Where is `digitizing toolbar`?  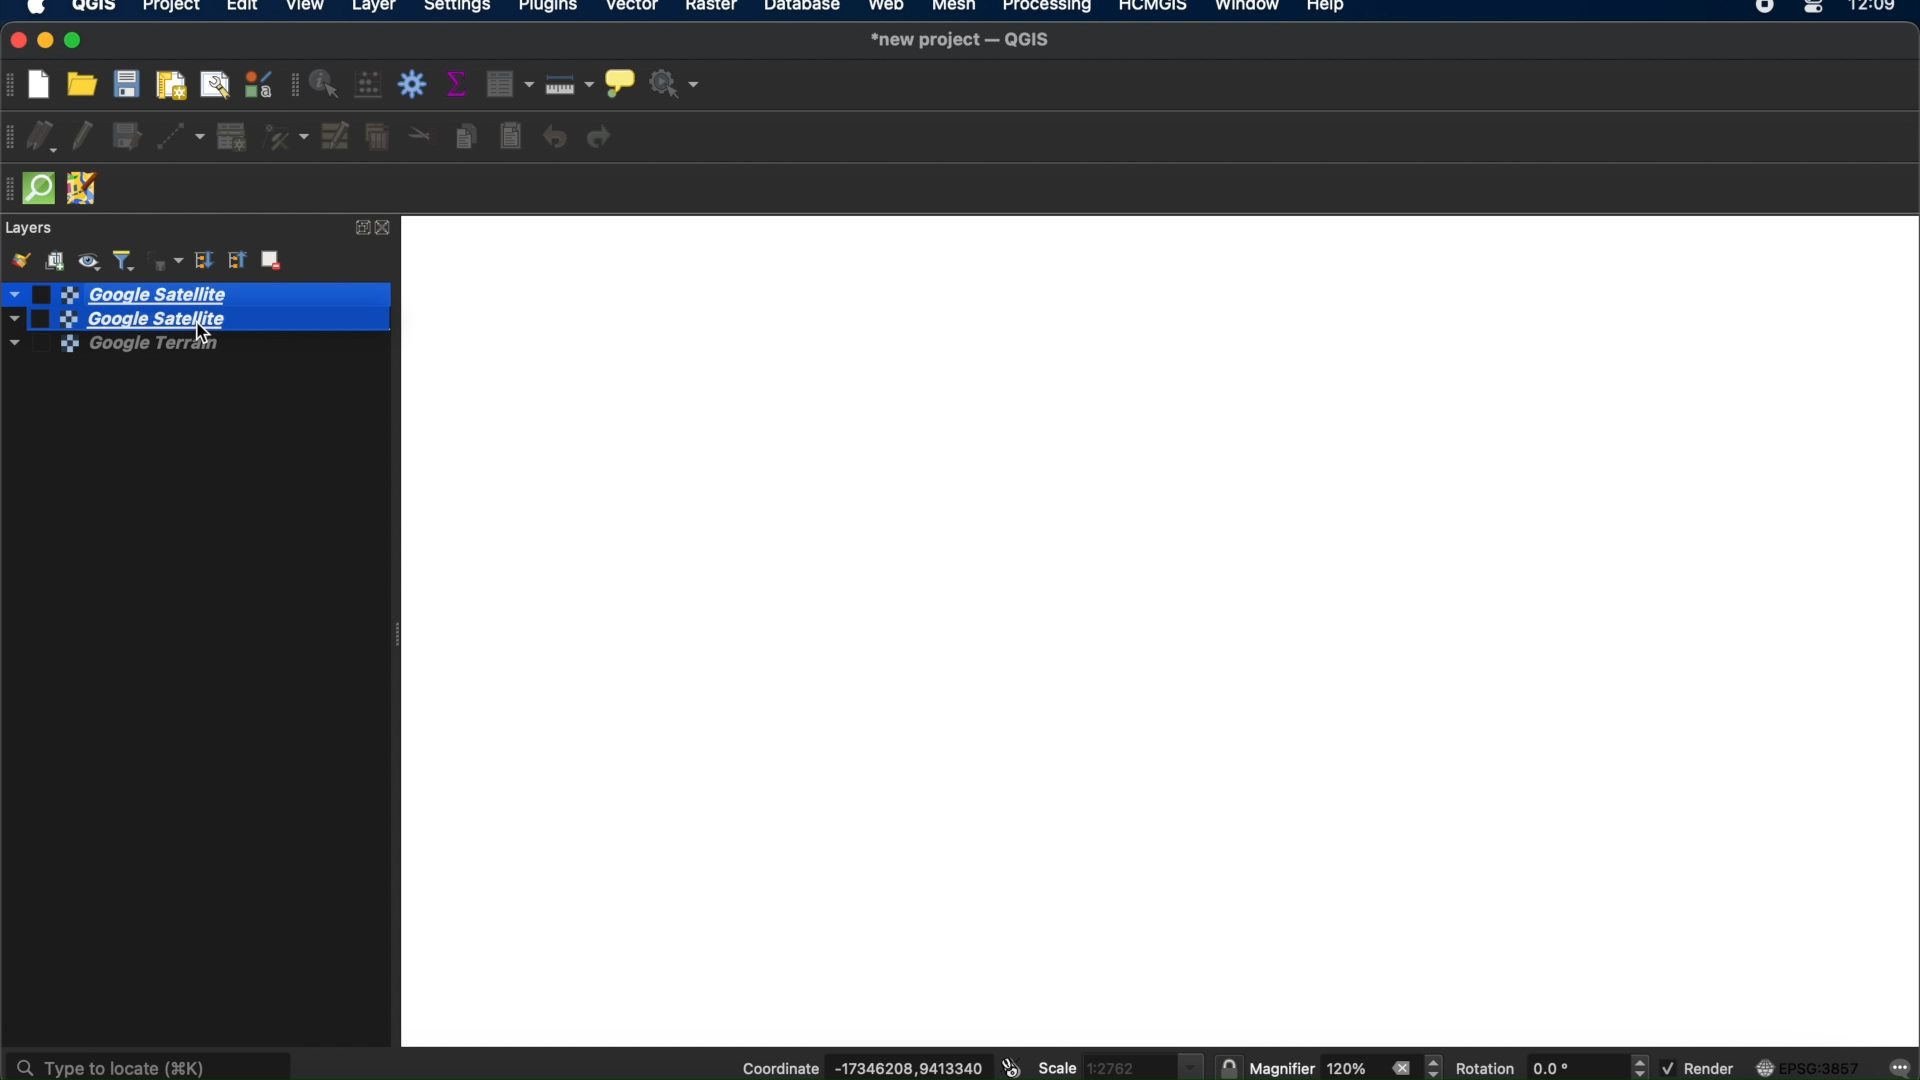
digitizing toolbar is located at coordinates (12, 138).